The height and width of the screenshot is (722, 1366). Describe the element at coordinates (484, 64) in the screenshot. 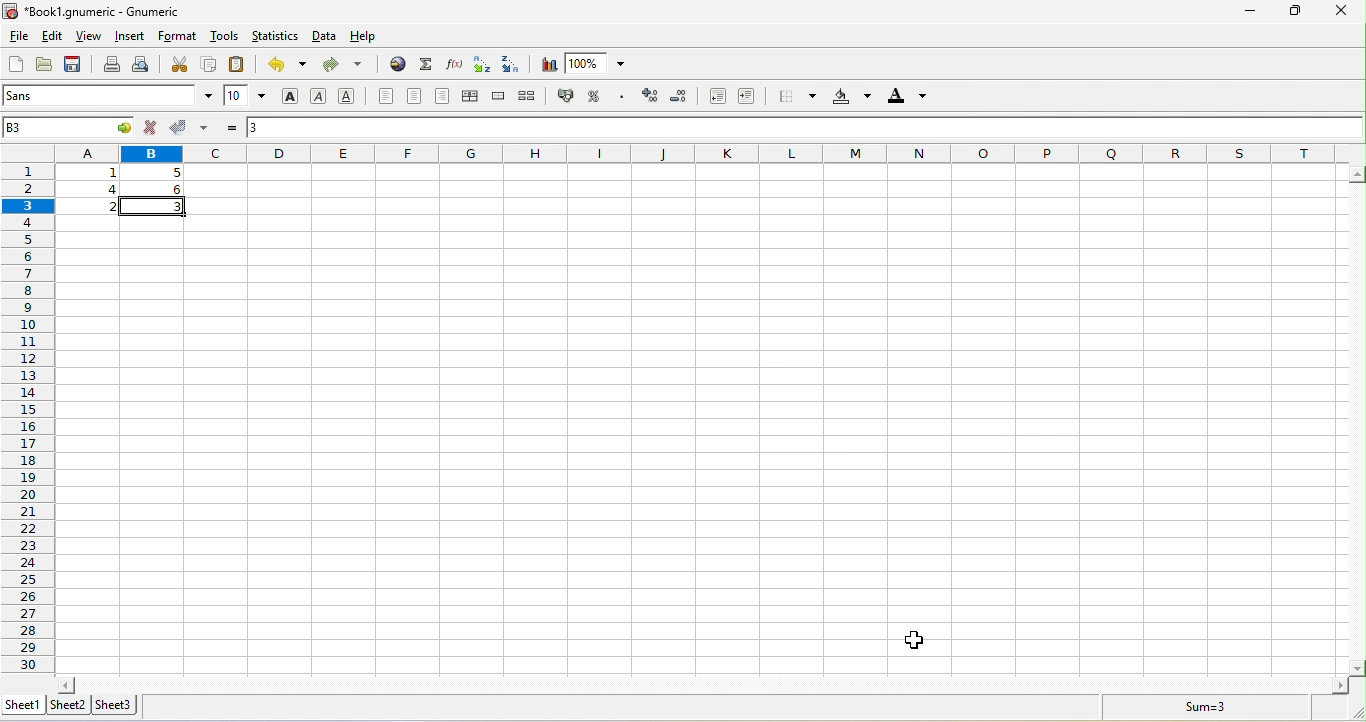

I see `sort the selected ascending order based` at that location.